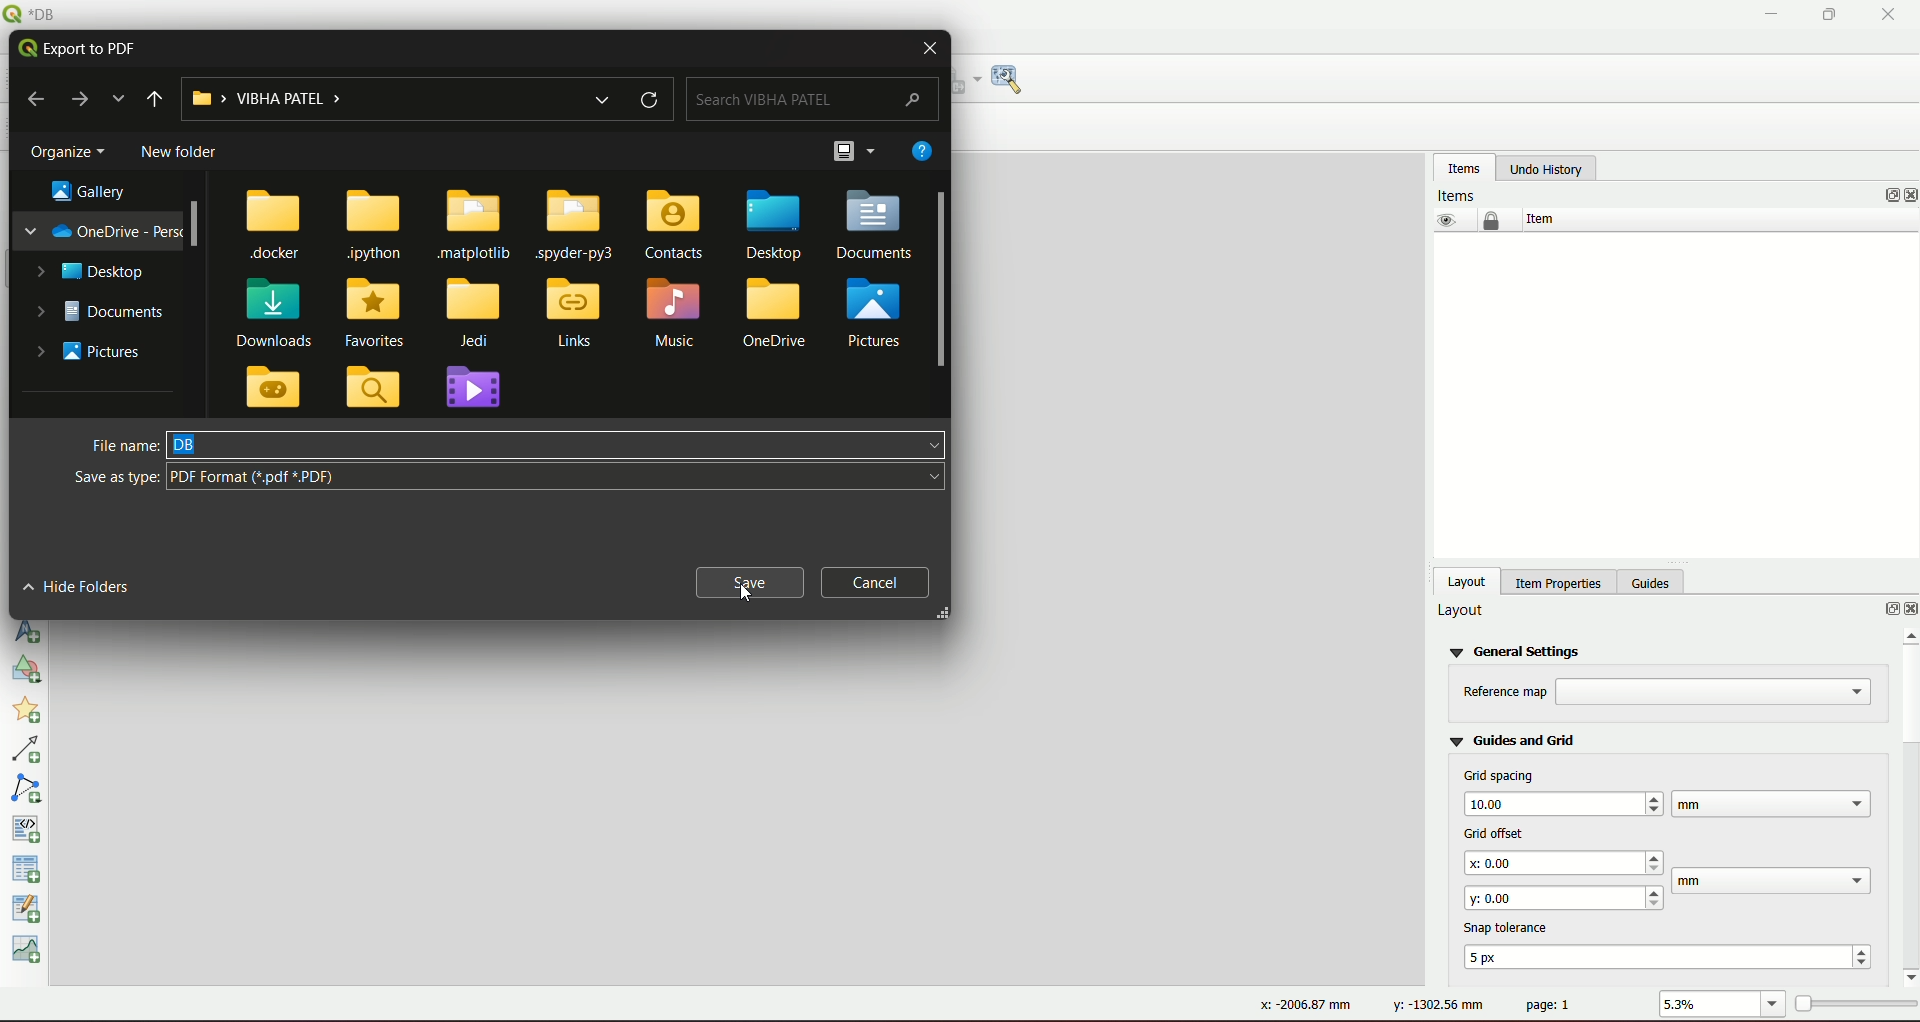  I want to click on text box, so click(1771, 803).